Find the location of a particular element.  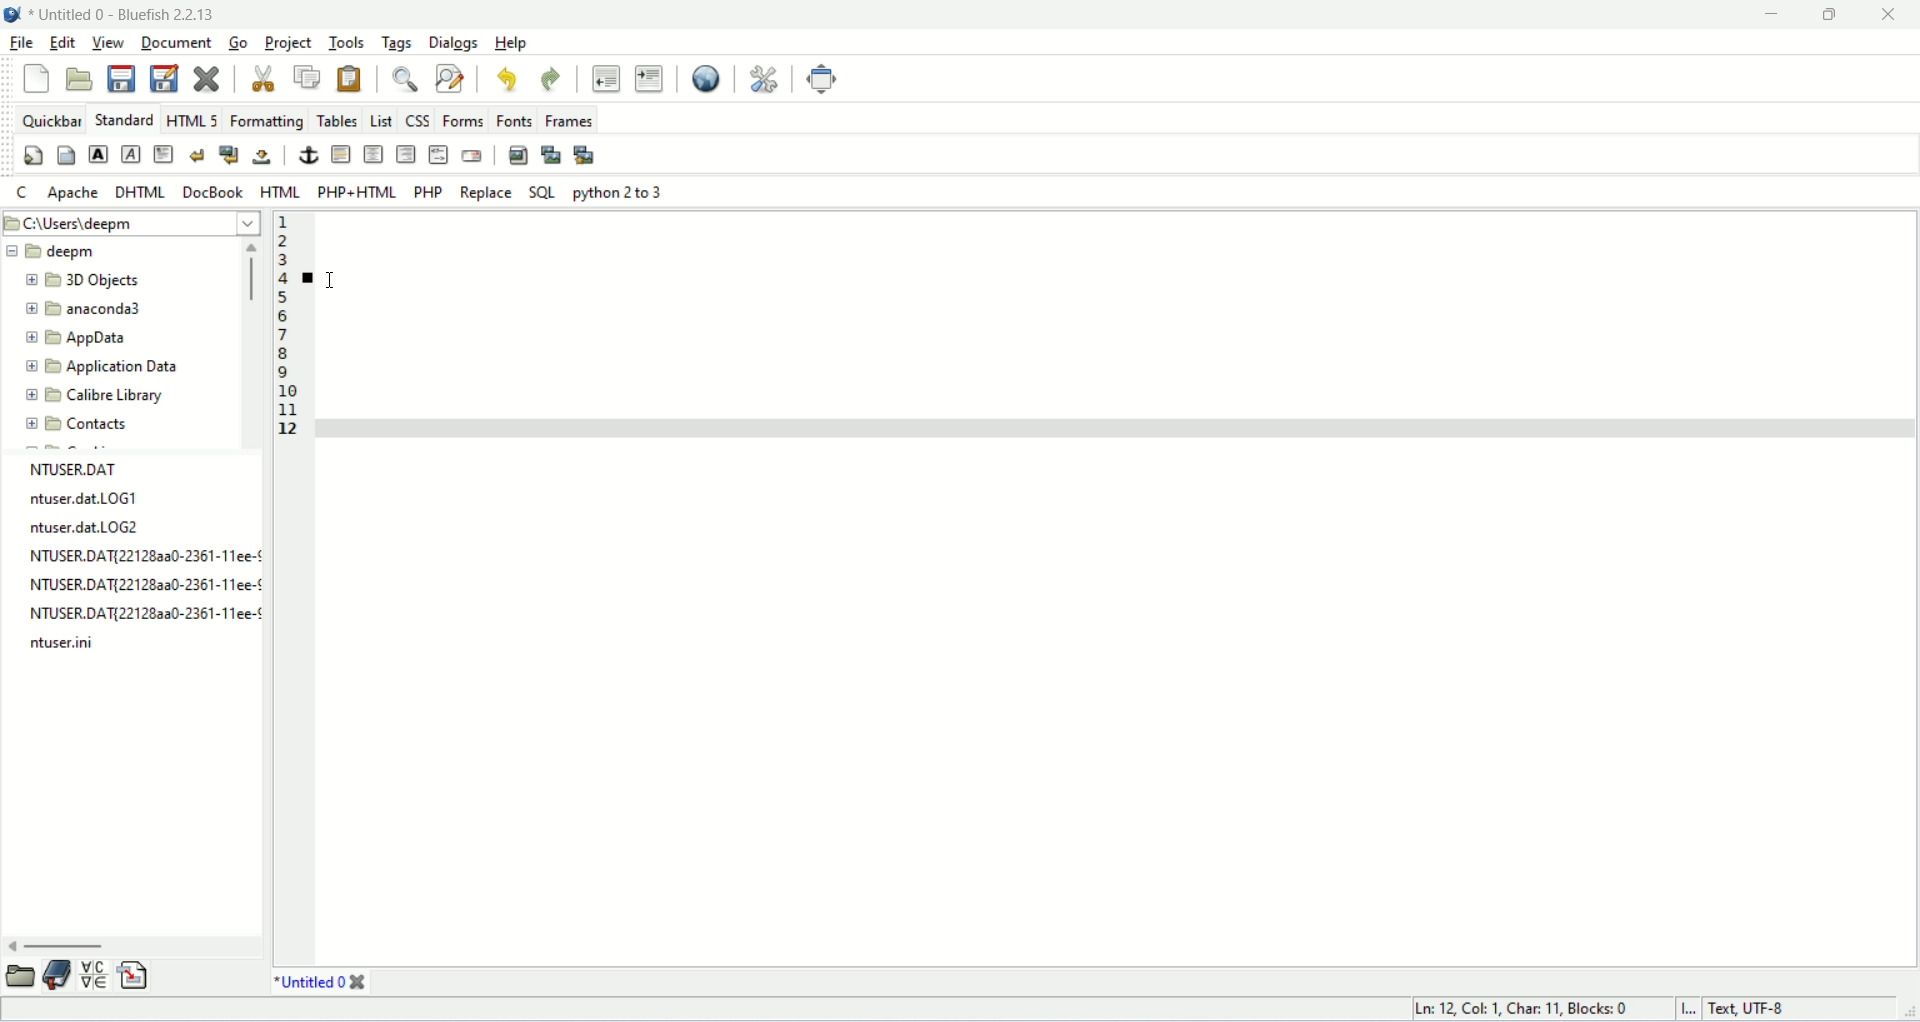

tags is located at coordinates (399, 44).